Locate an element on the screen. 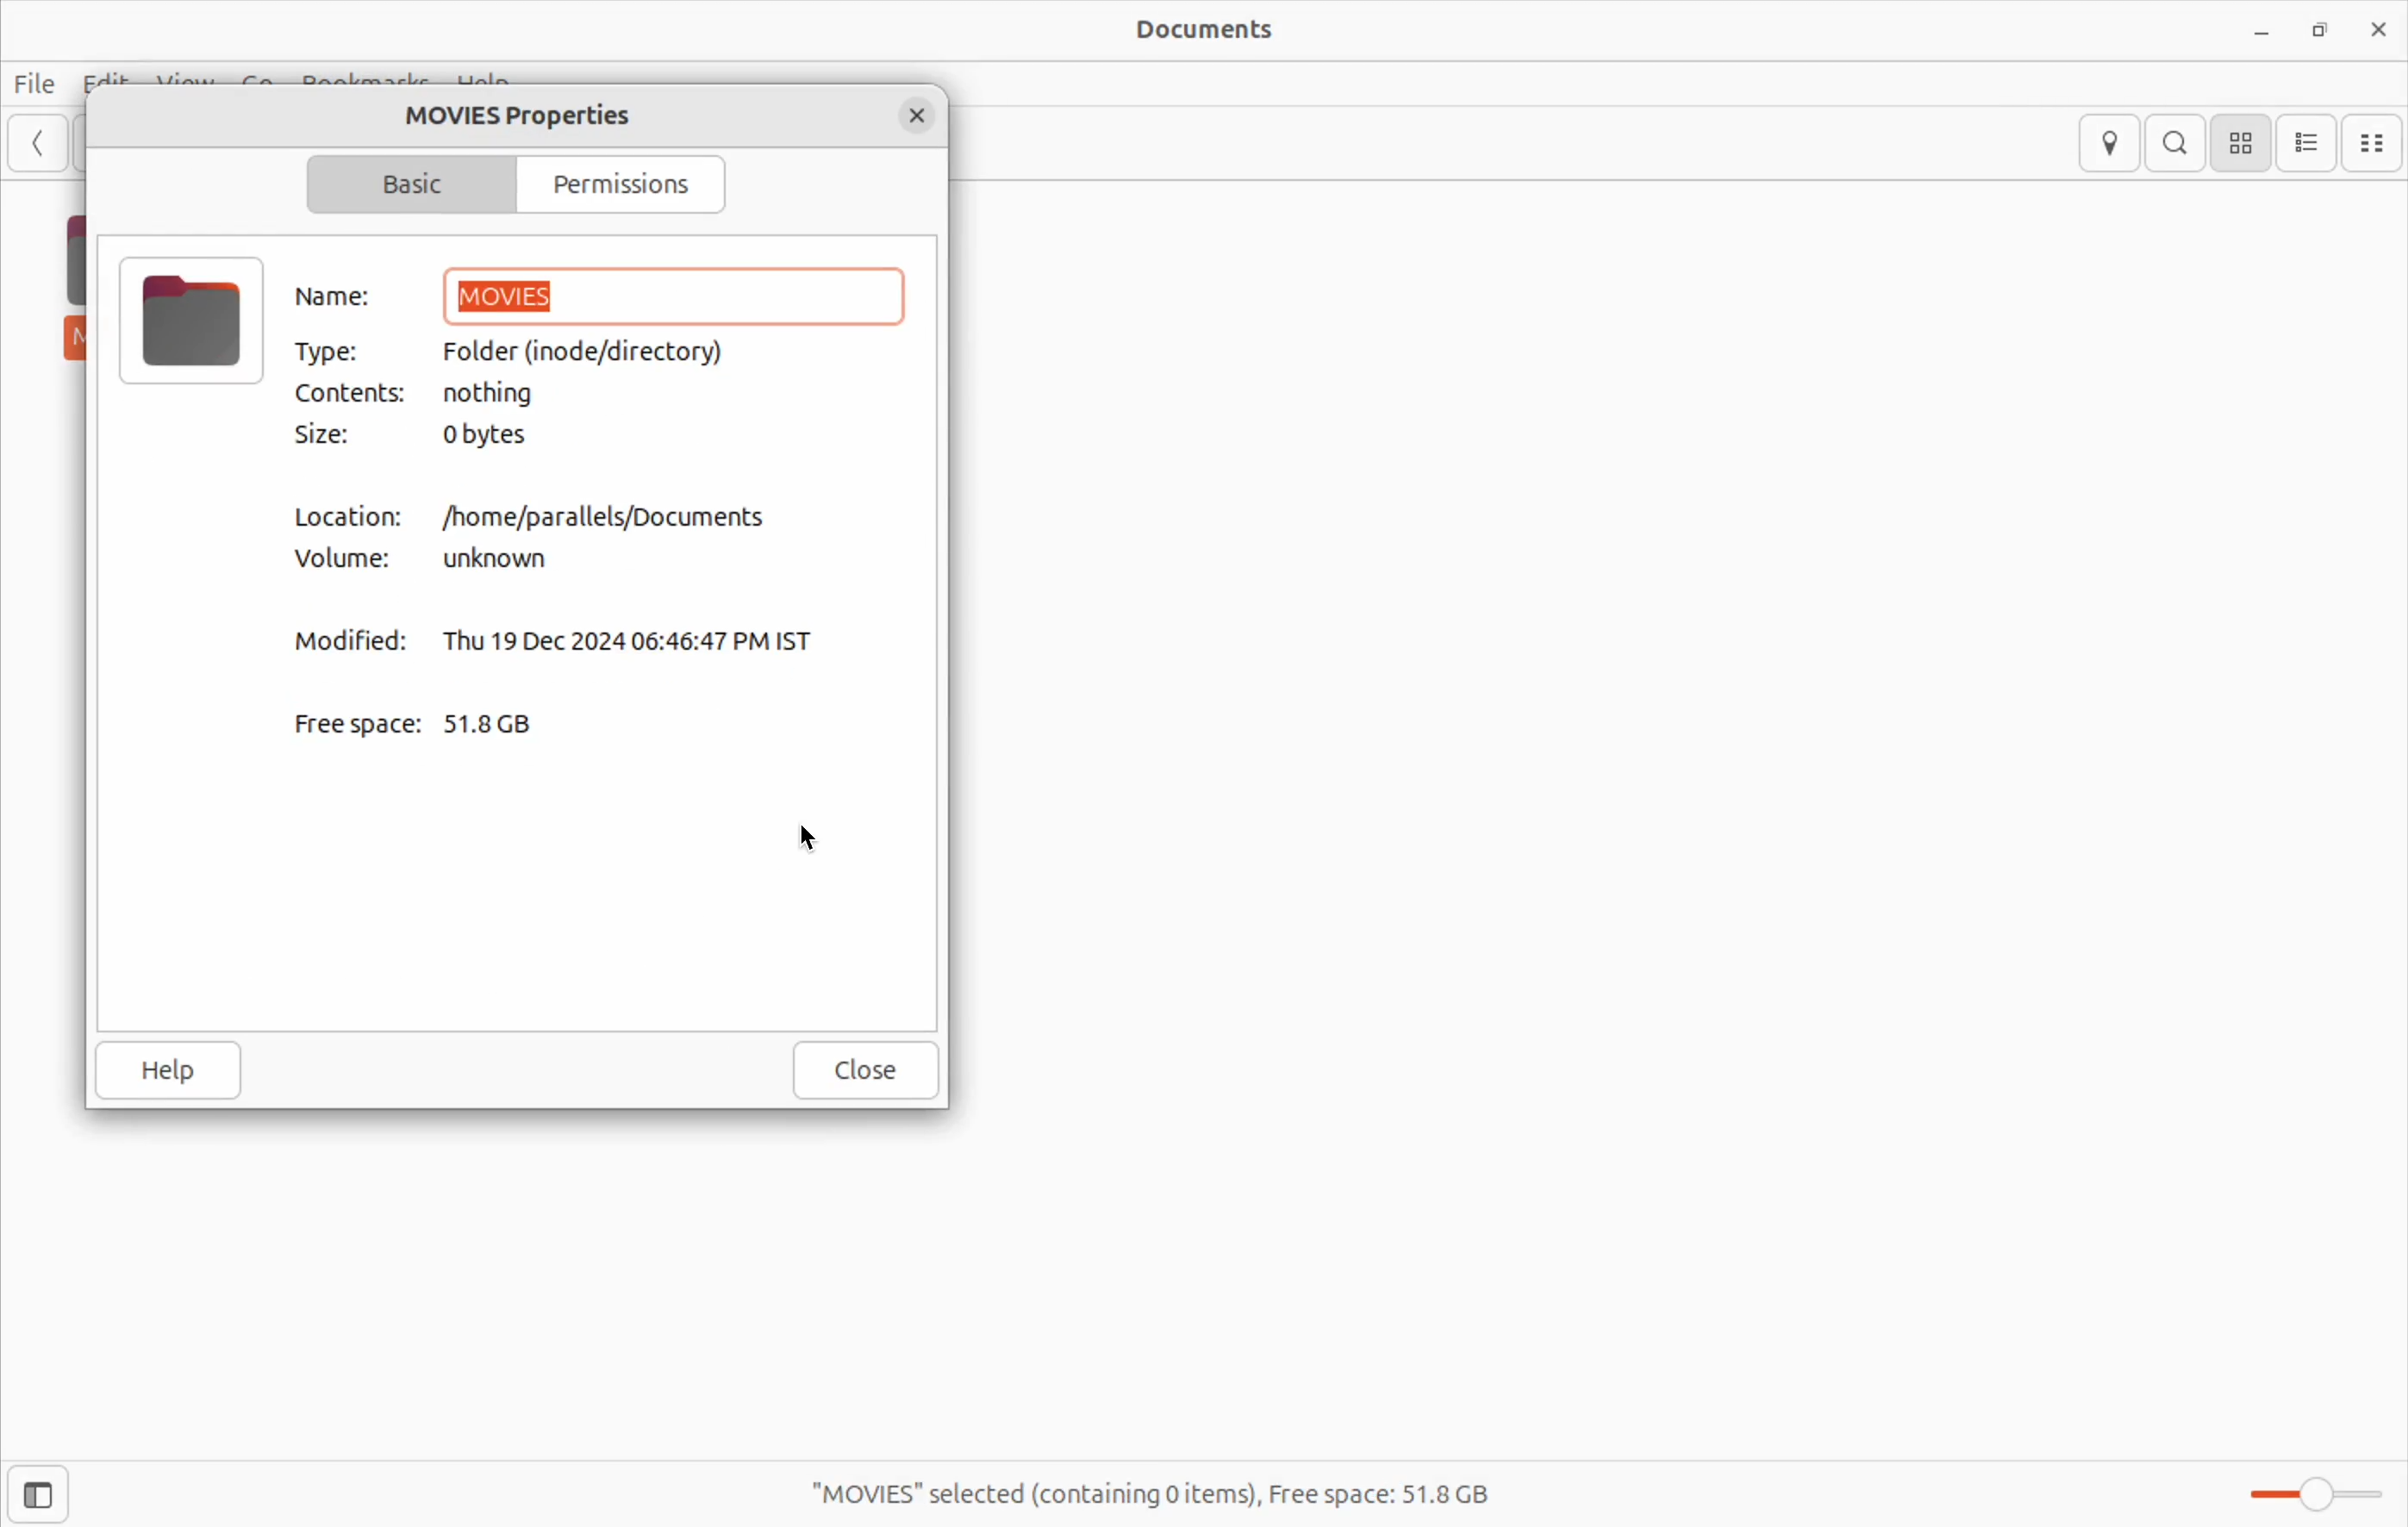  free space is located at coordinates (1176, 1496).